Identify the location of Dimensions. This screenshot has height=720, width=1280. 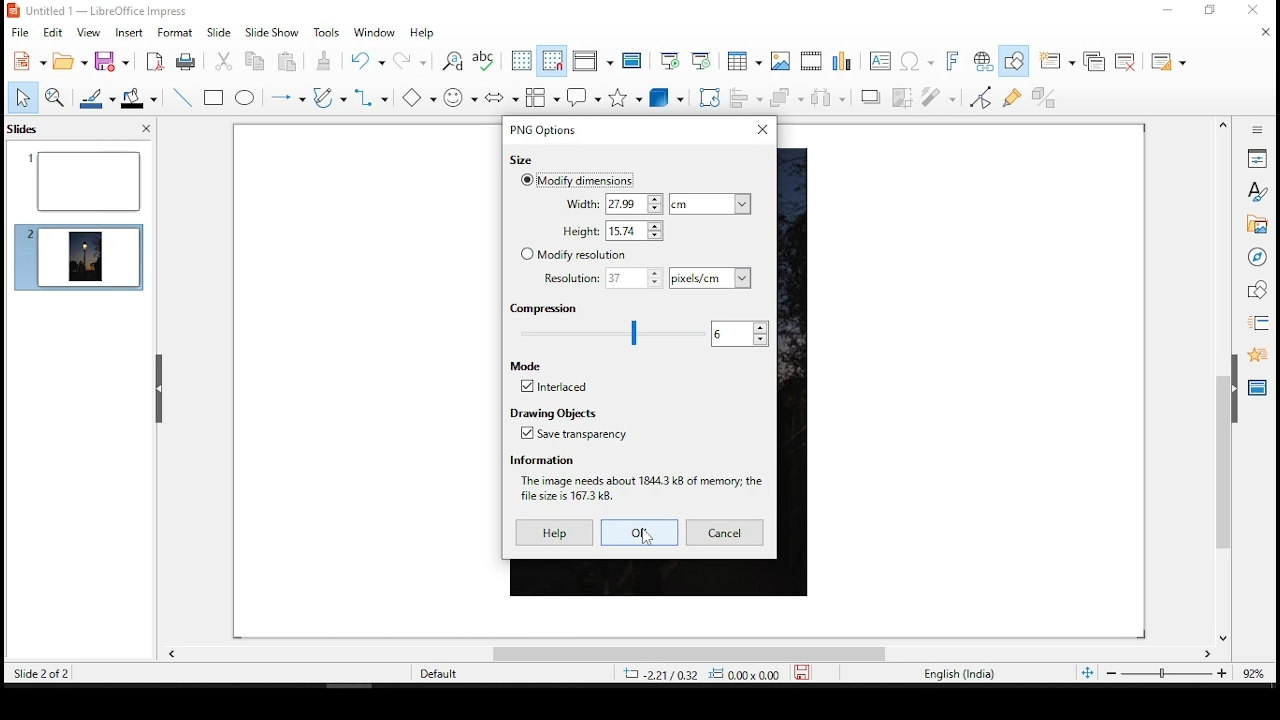
(722, 674).